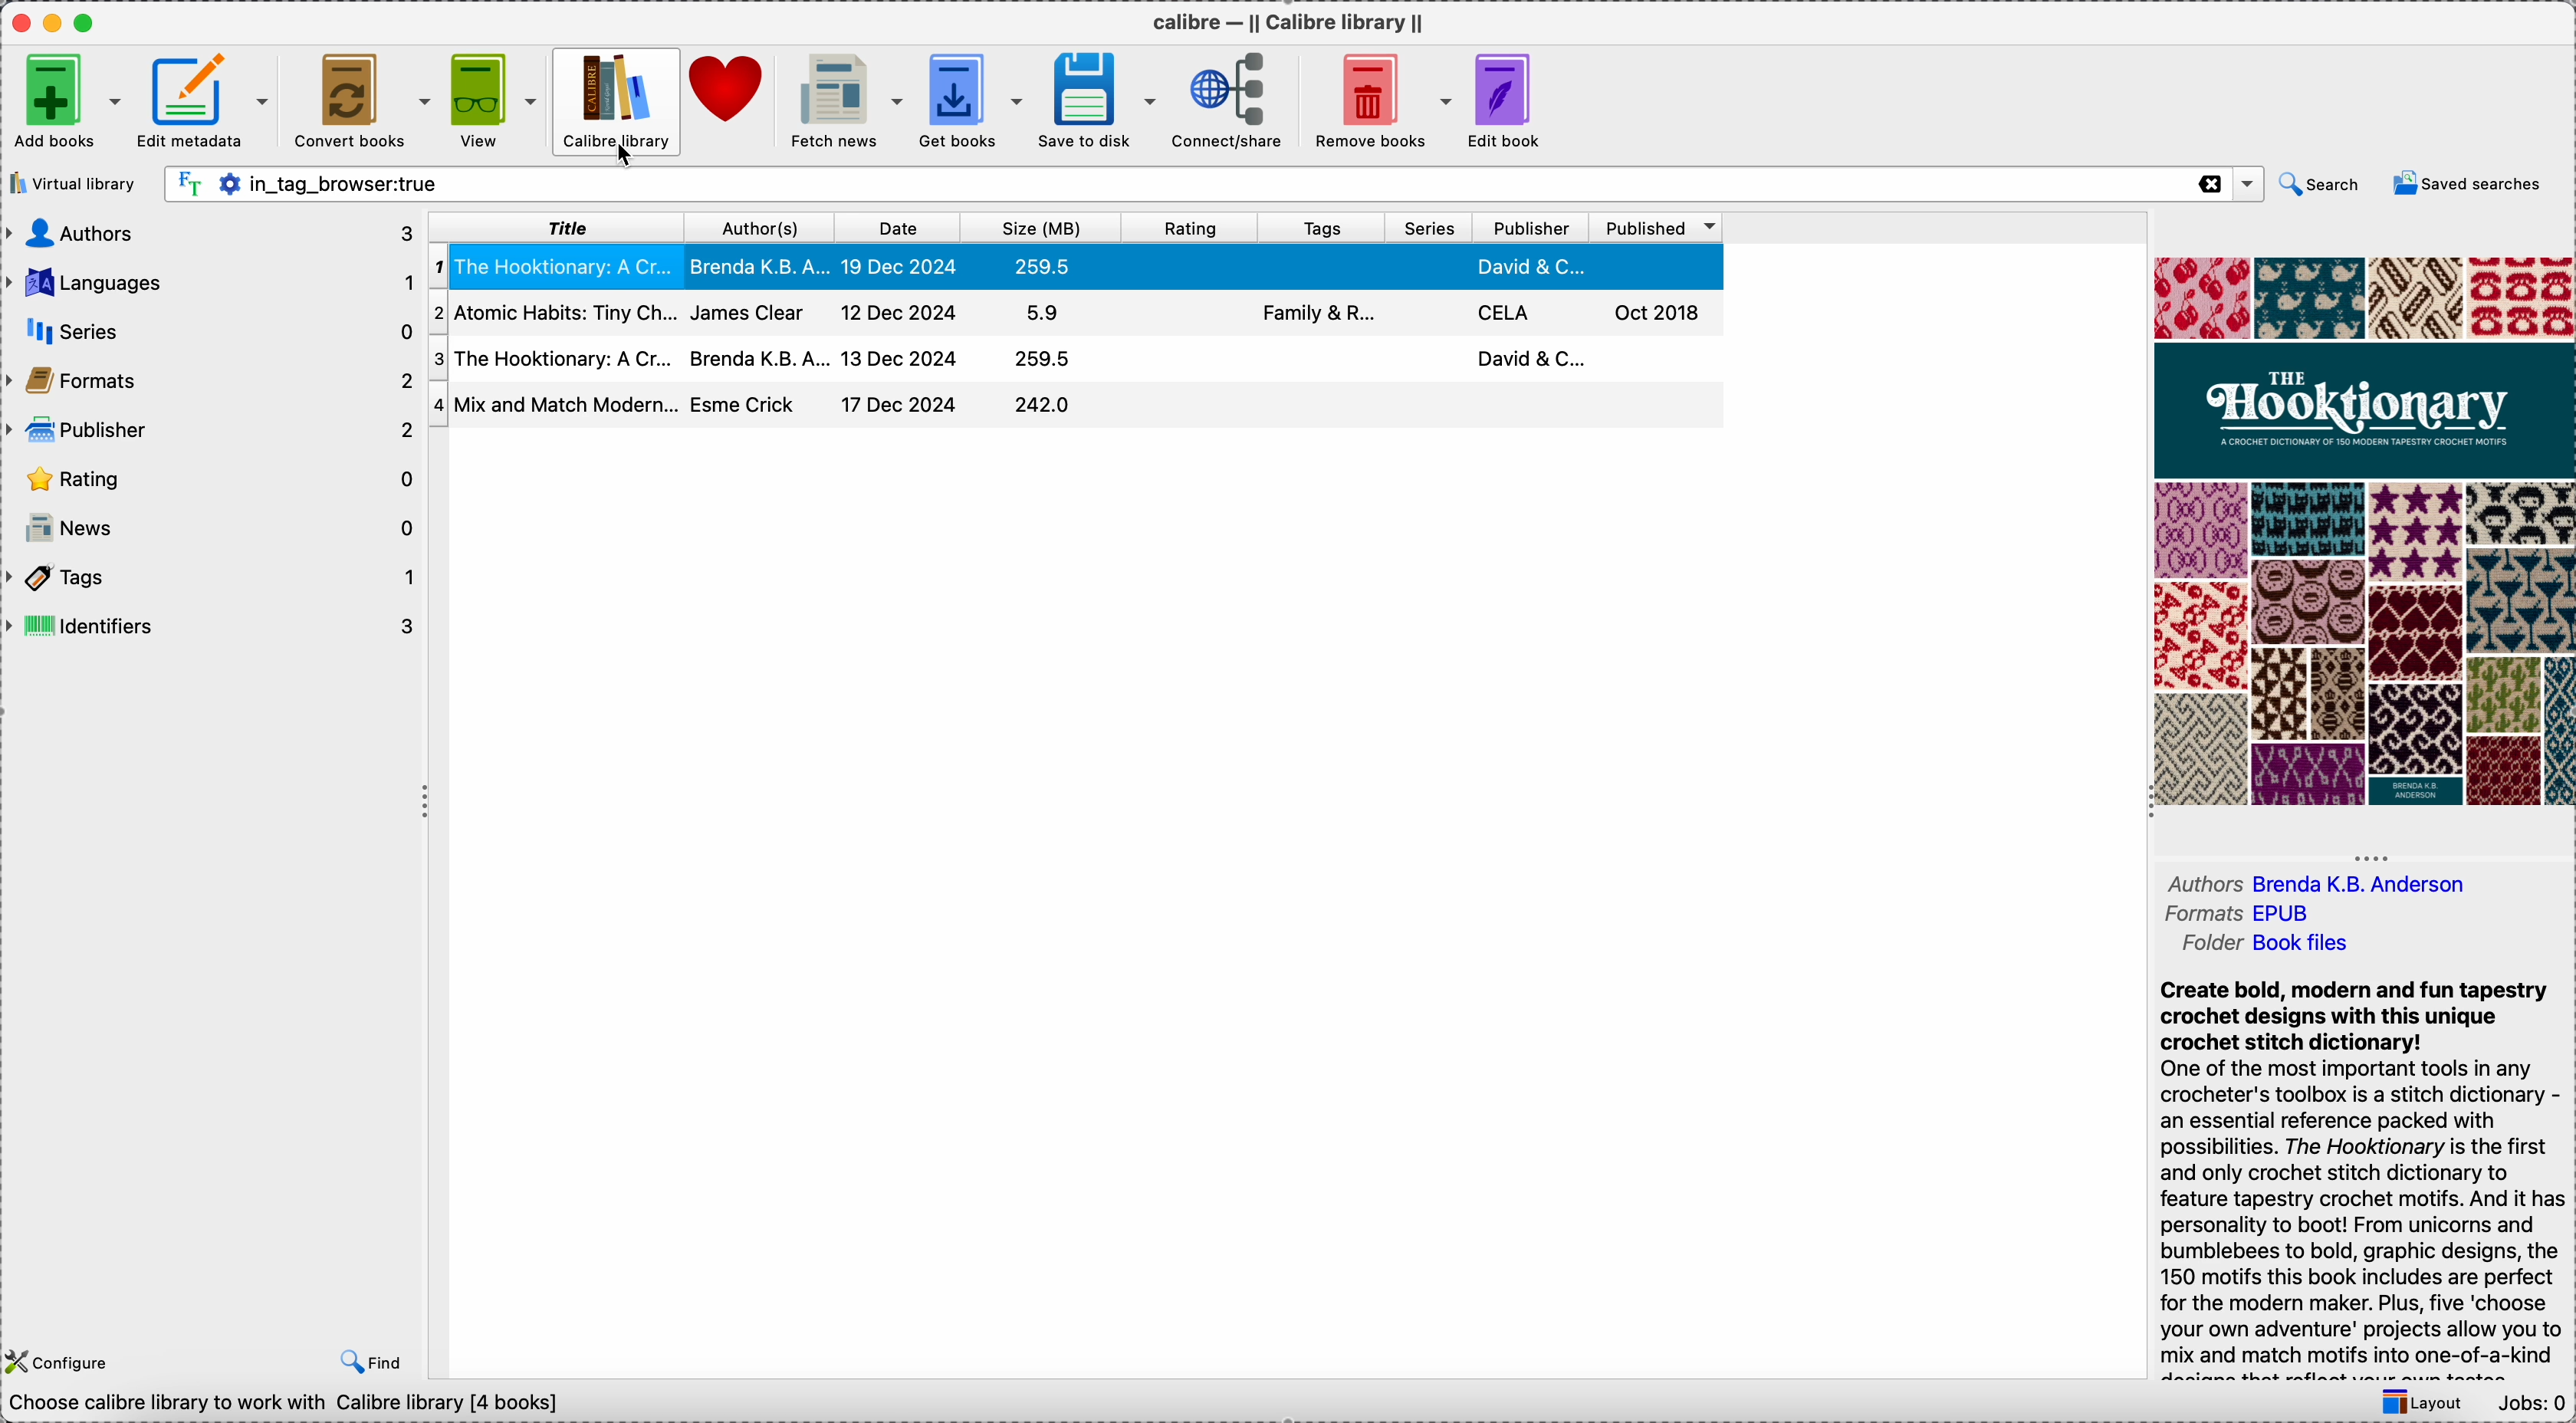  What do you see at coordinates (494, 101) in the screenshot?
I see `view` at bounding box center [494, 101].